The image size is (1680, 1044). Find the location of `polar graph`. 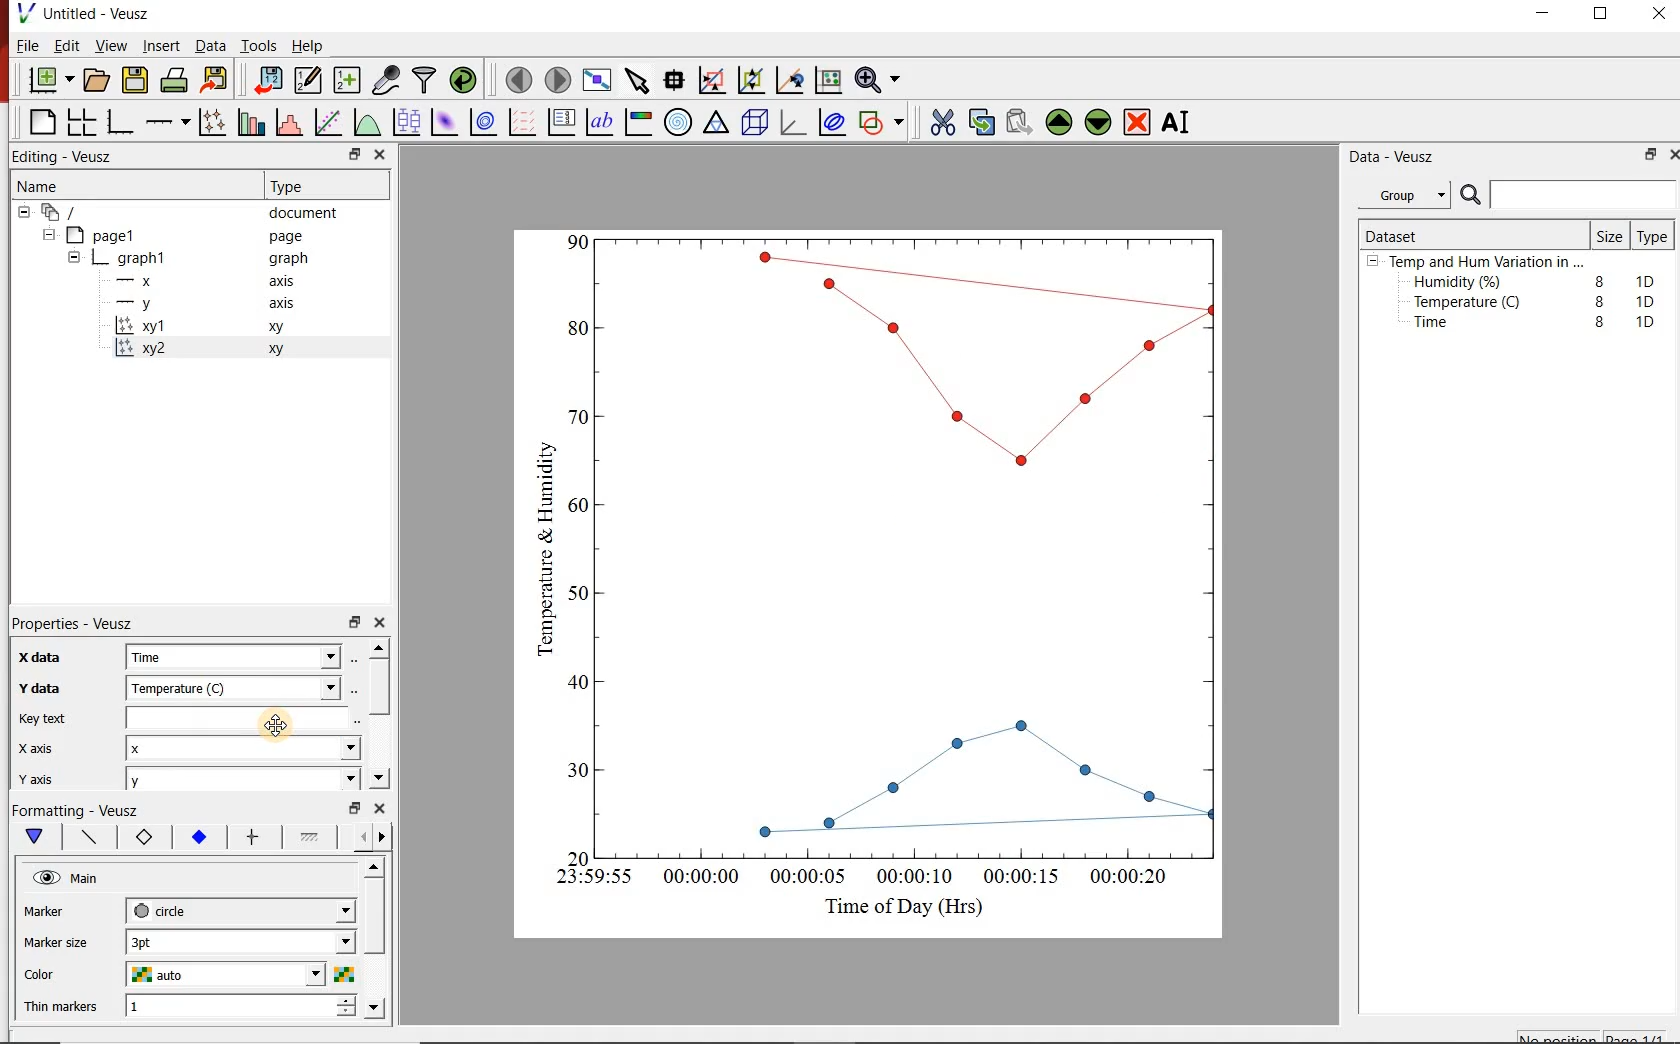

polar graph is located at coordinates (680, 124).